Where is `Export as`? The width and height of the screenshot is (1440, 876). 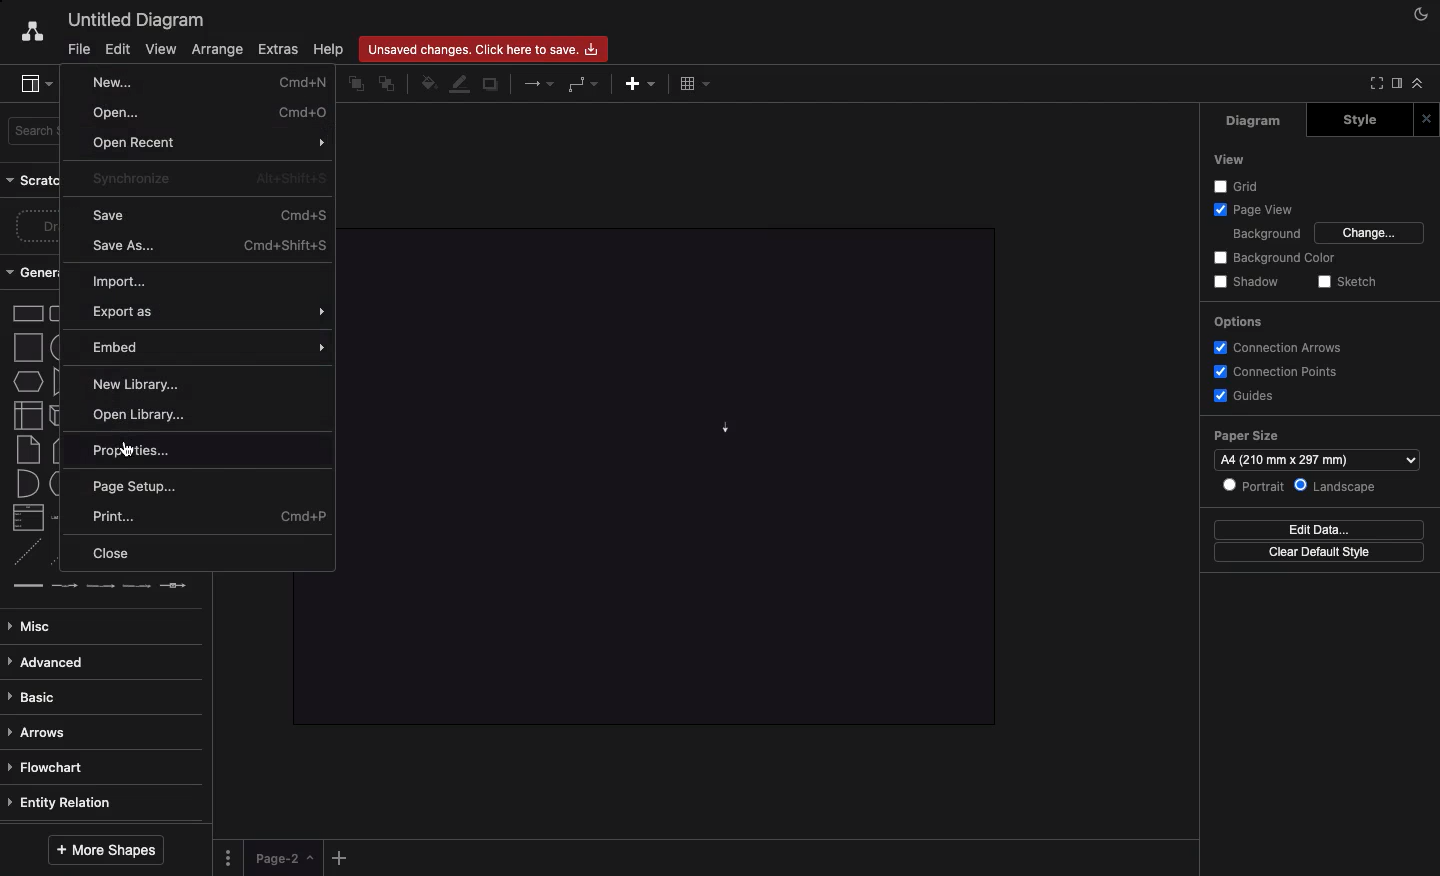
Export as is located at coordinates (209, 313).